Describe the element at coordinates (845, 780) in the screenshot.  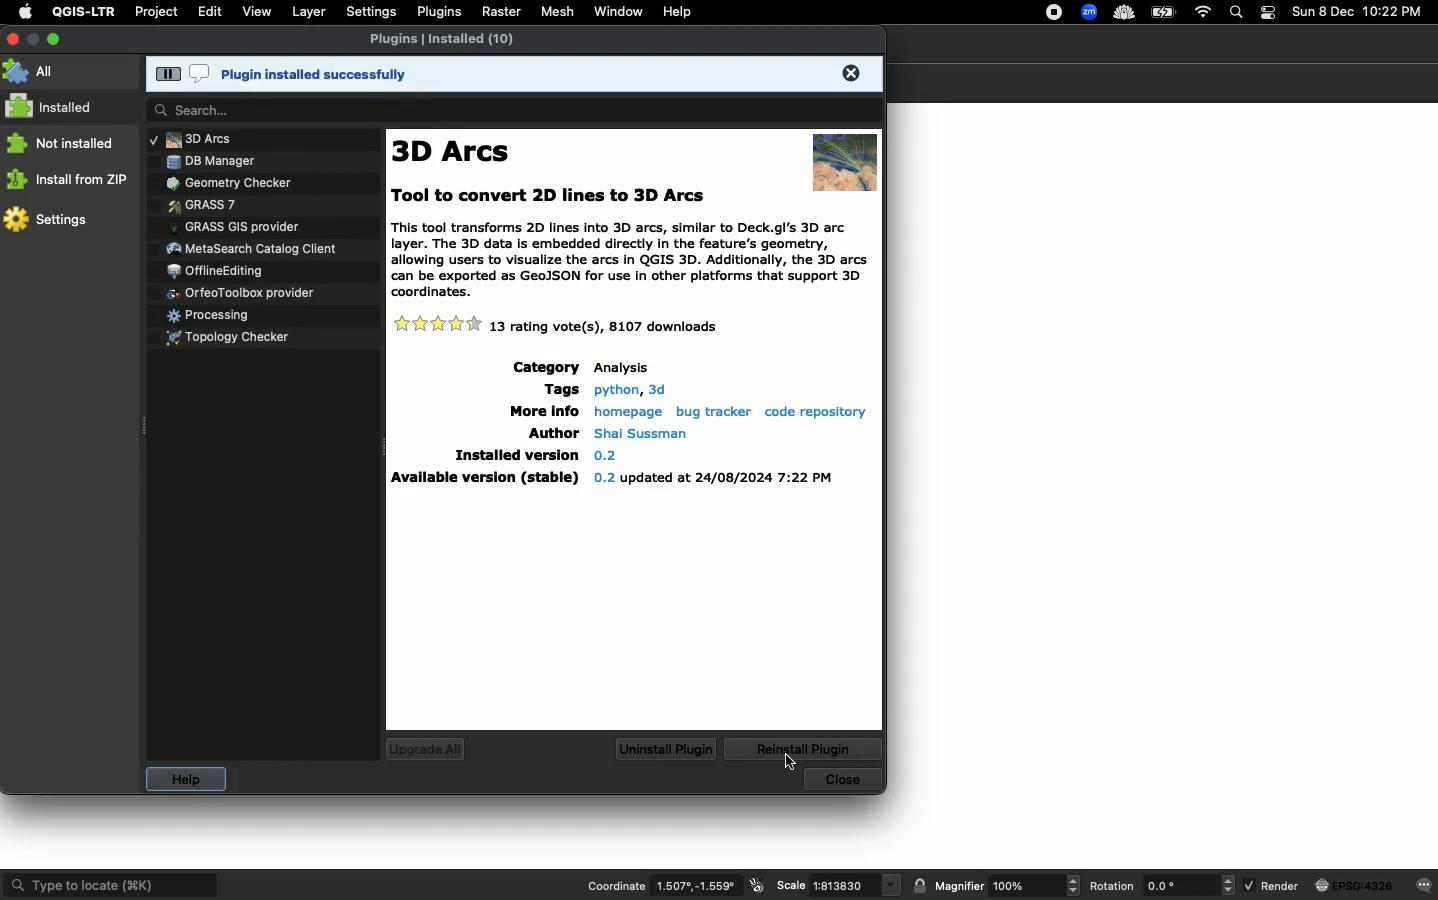
I see `Close` at that location.